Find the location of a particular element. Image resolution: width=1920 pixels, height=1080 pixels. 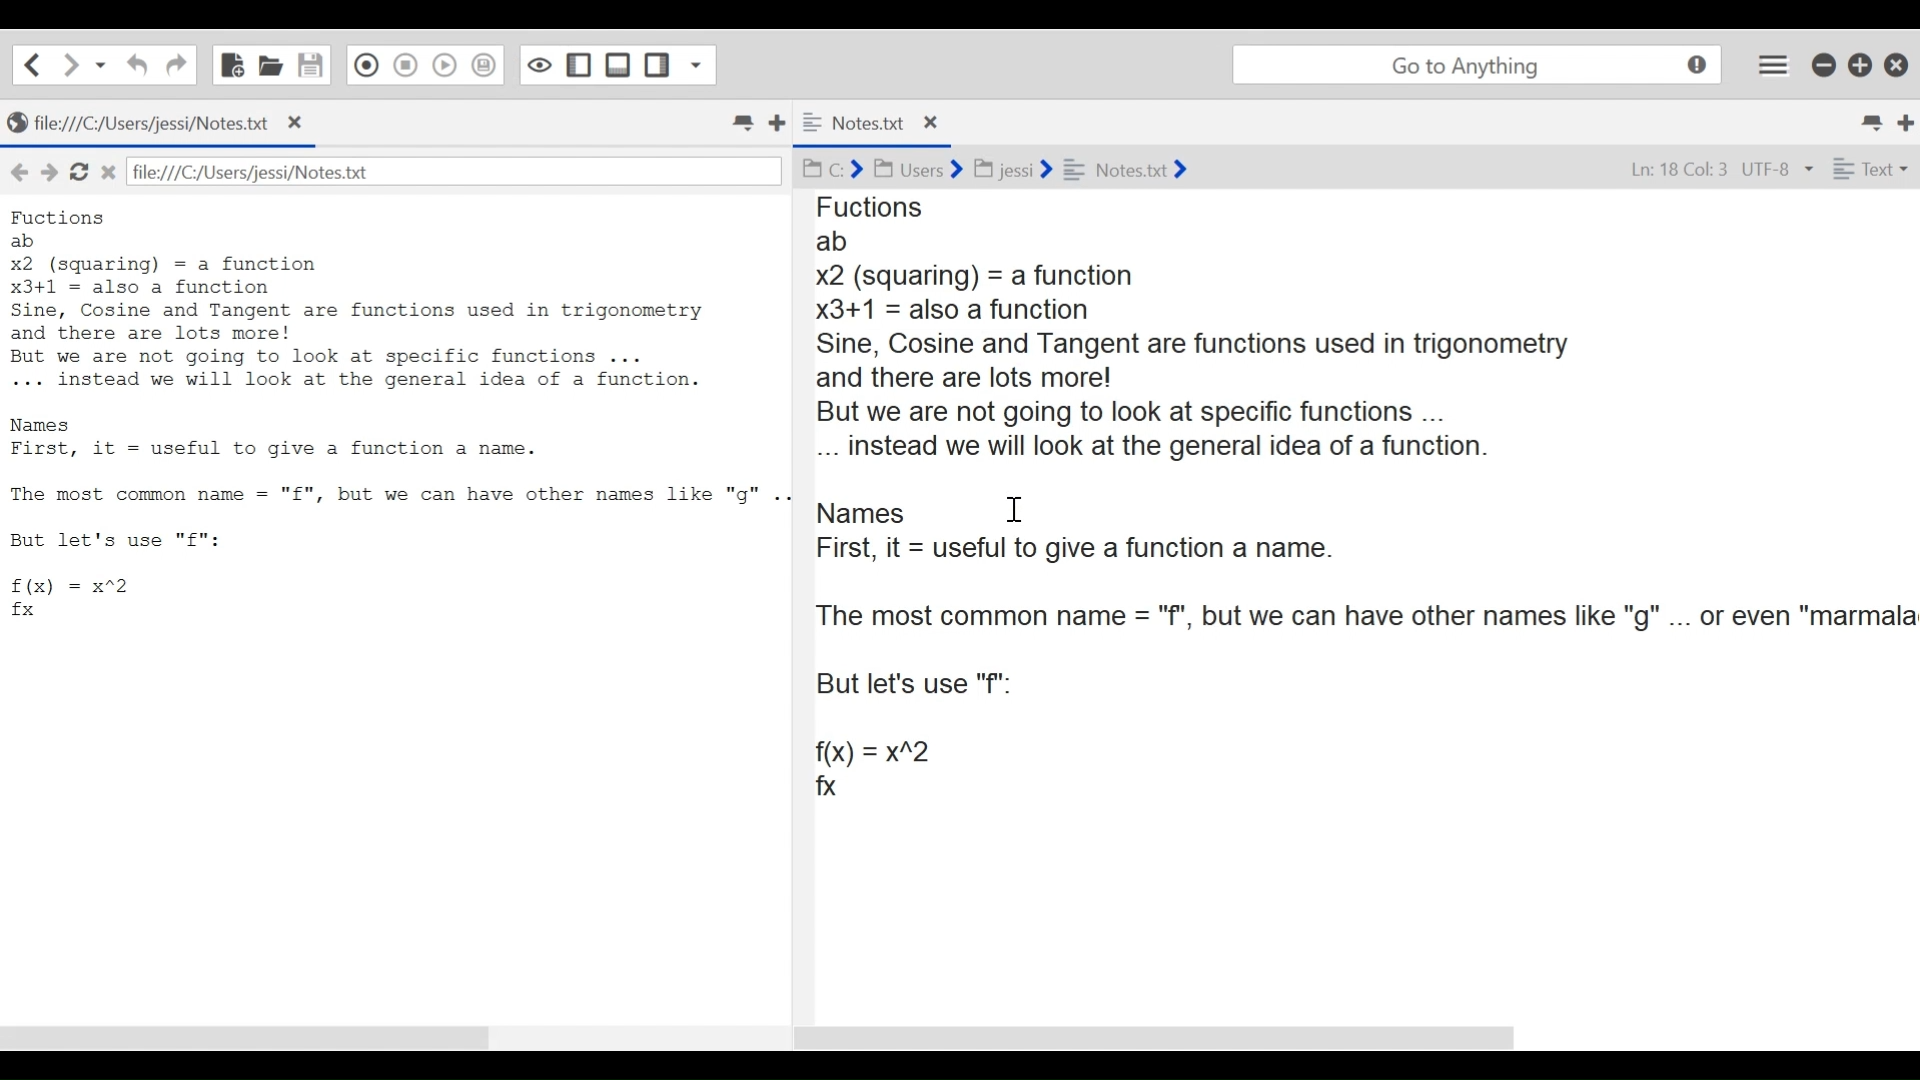

close is located at coordinates (932, 125).